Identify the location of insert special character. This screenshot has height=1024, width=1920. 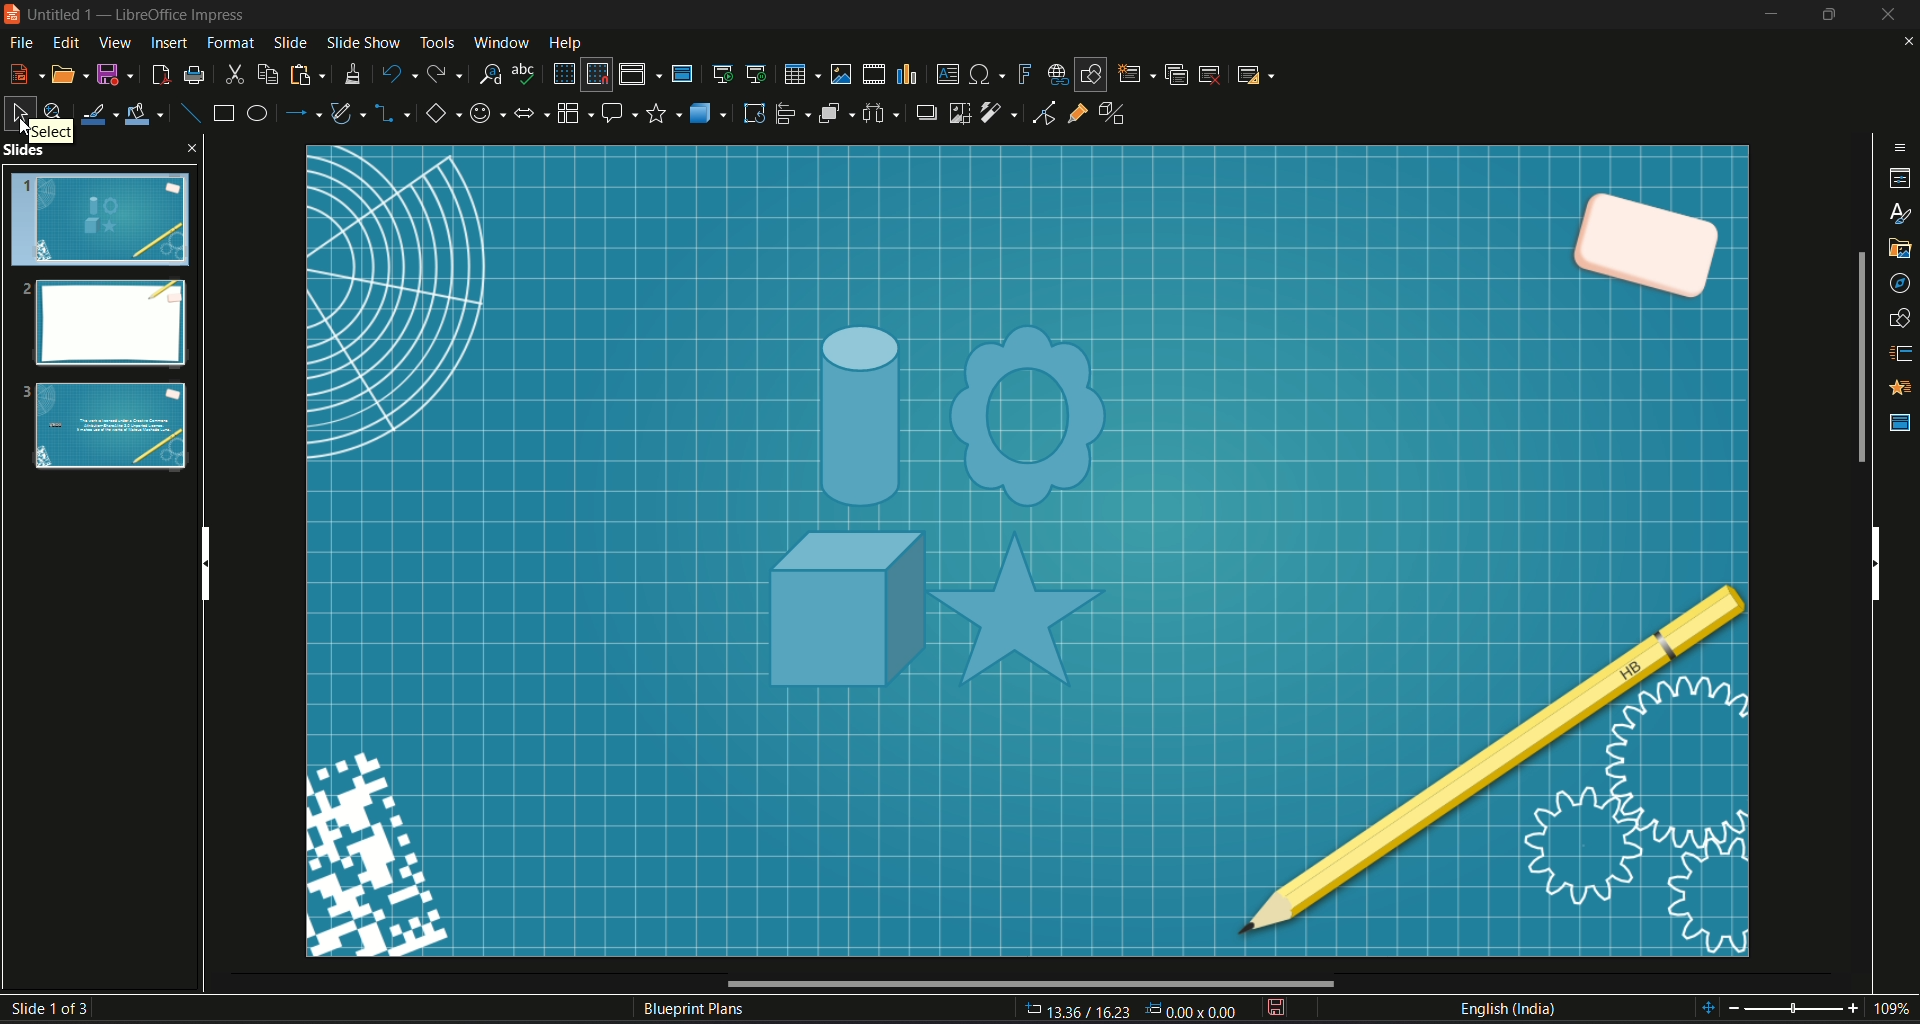
(988, 73).